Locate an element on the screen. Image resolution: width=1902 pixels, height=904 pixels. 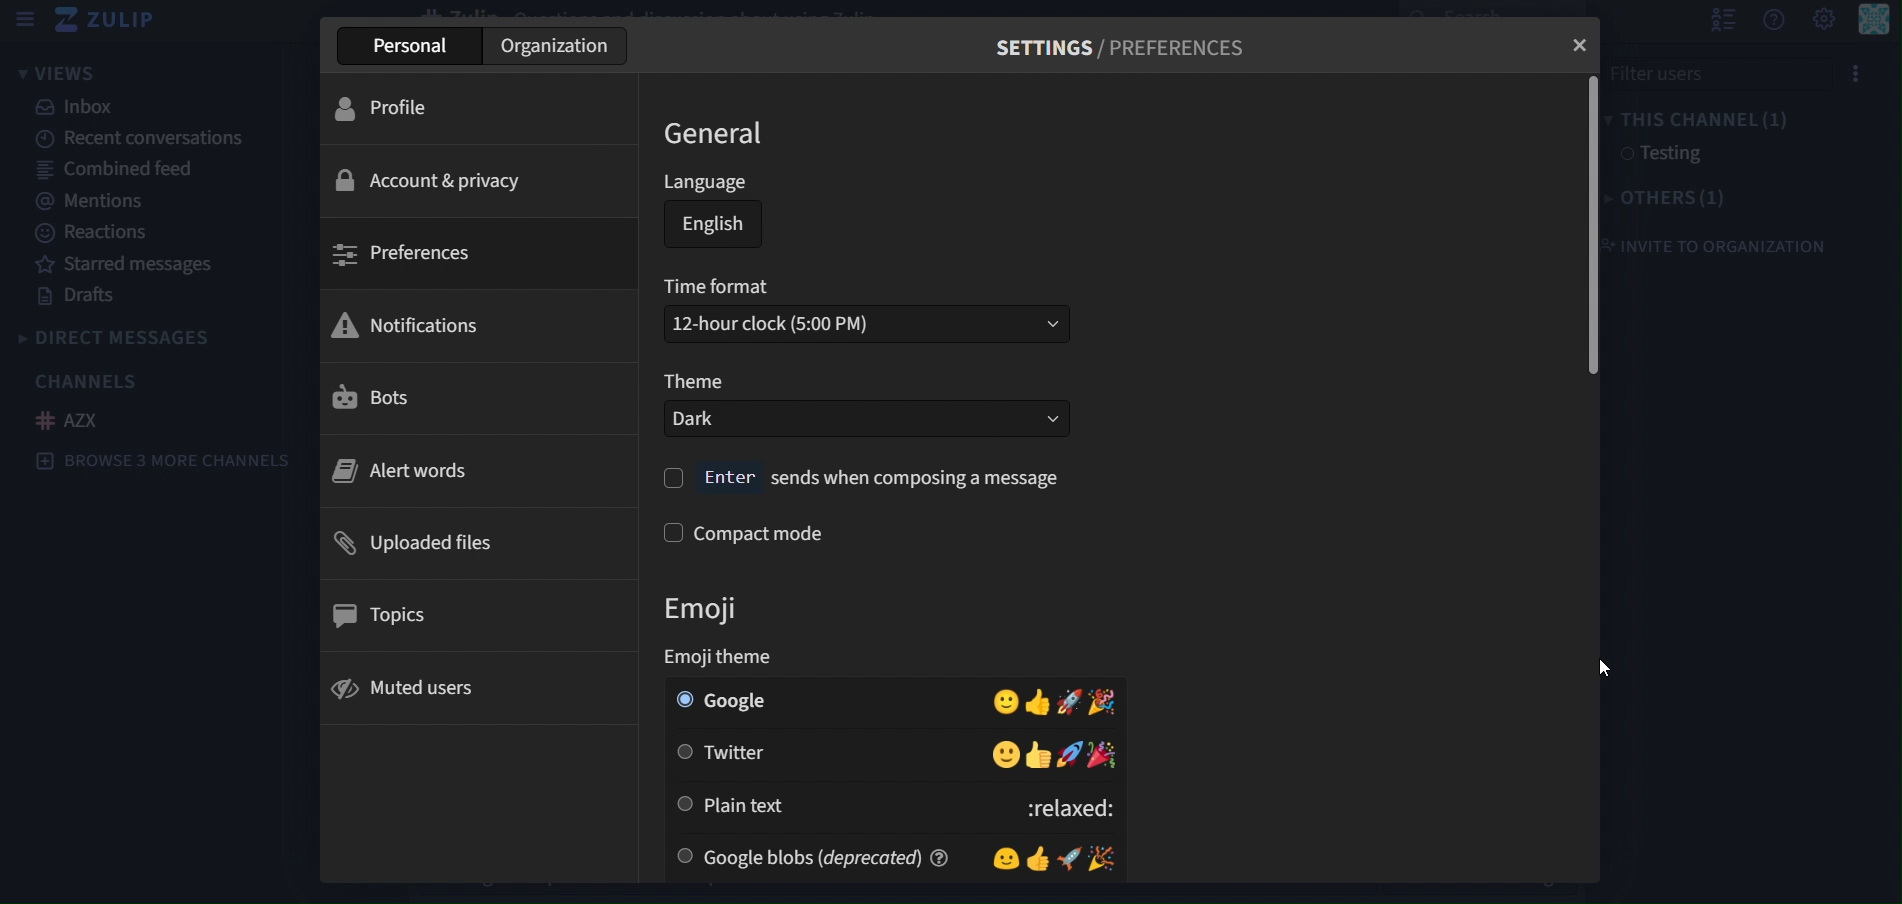
testing1 is located at coordinates (1680, 154).